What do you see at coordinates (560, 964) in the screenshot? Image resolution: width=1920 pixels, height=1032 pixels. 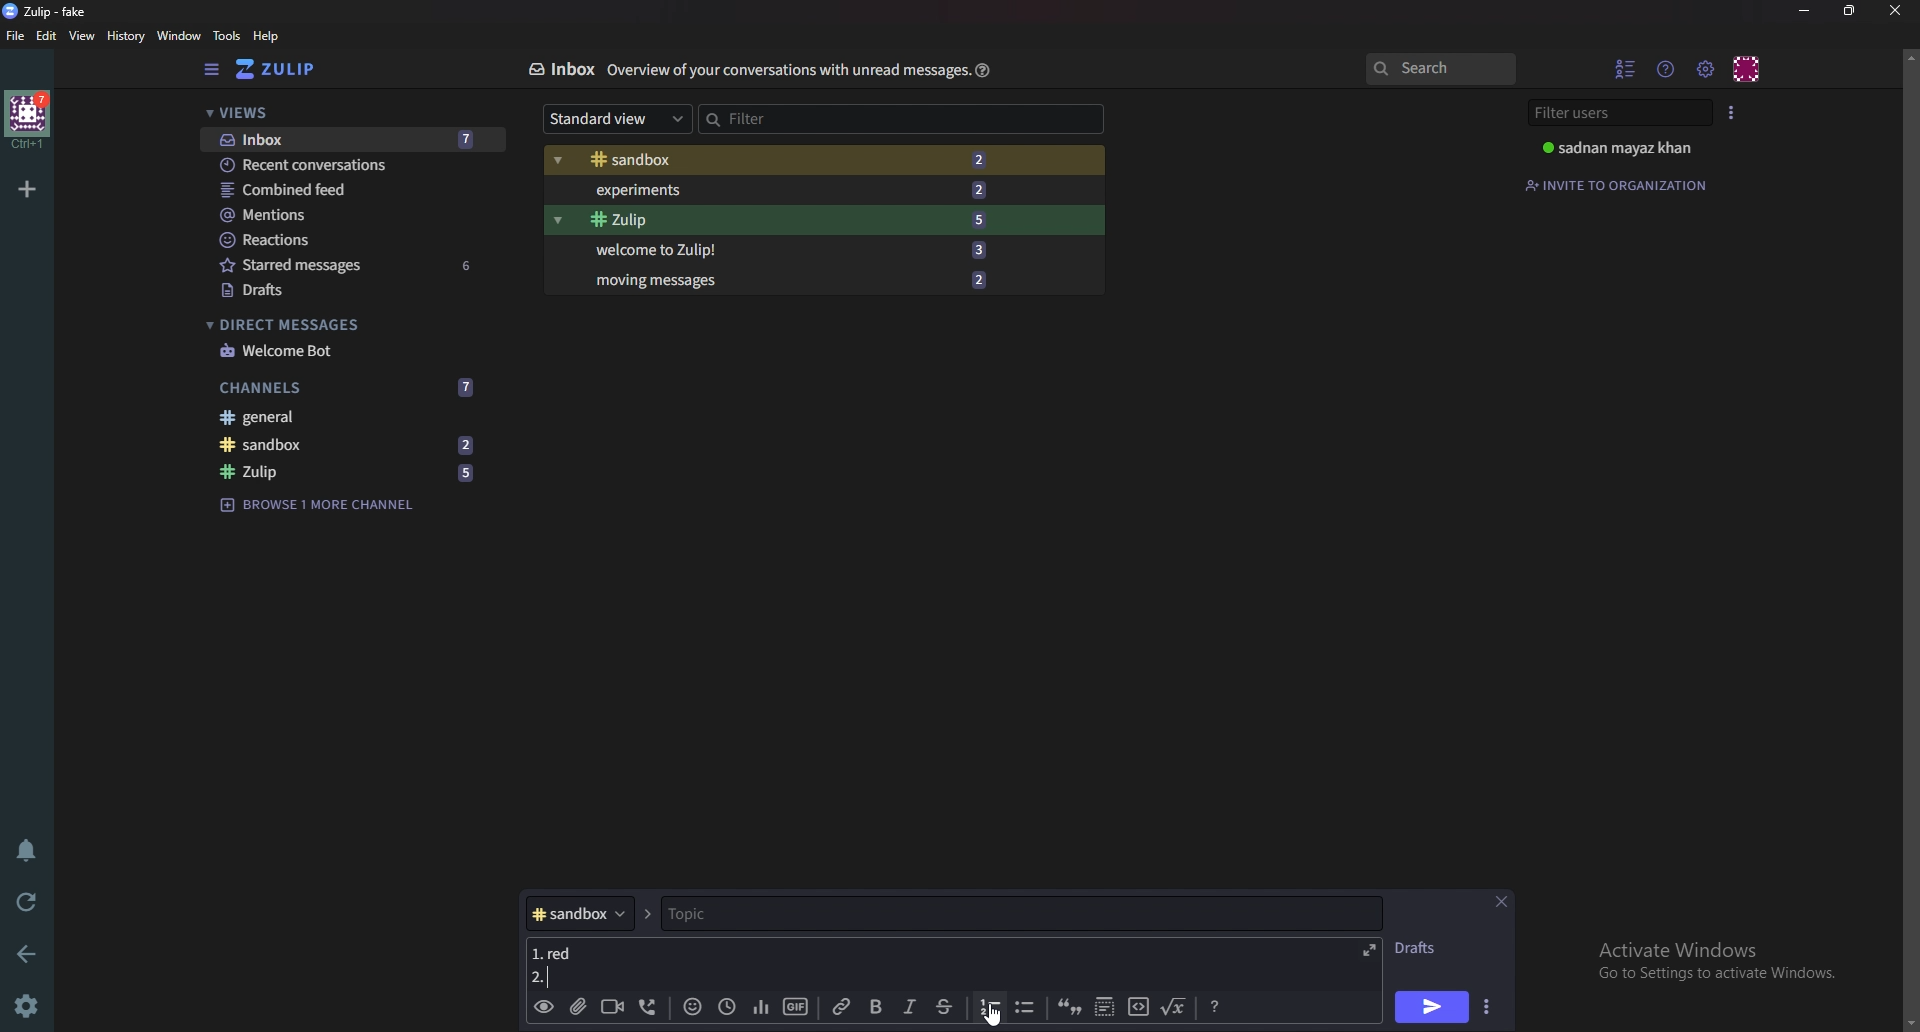 I see `Message` at bounding box center [560, 964].